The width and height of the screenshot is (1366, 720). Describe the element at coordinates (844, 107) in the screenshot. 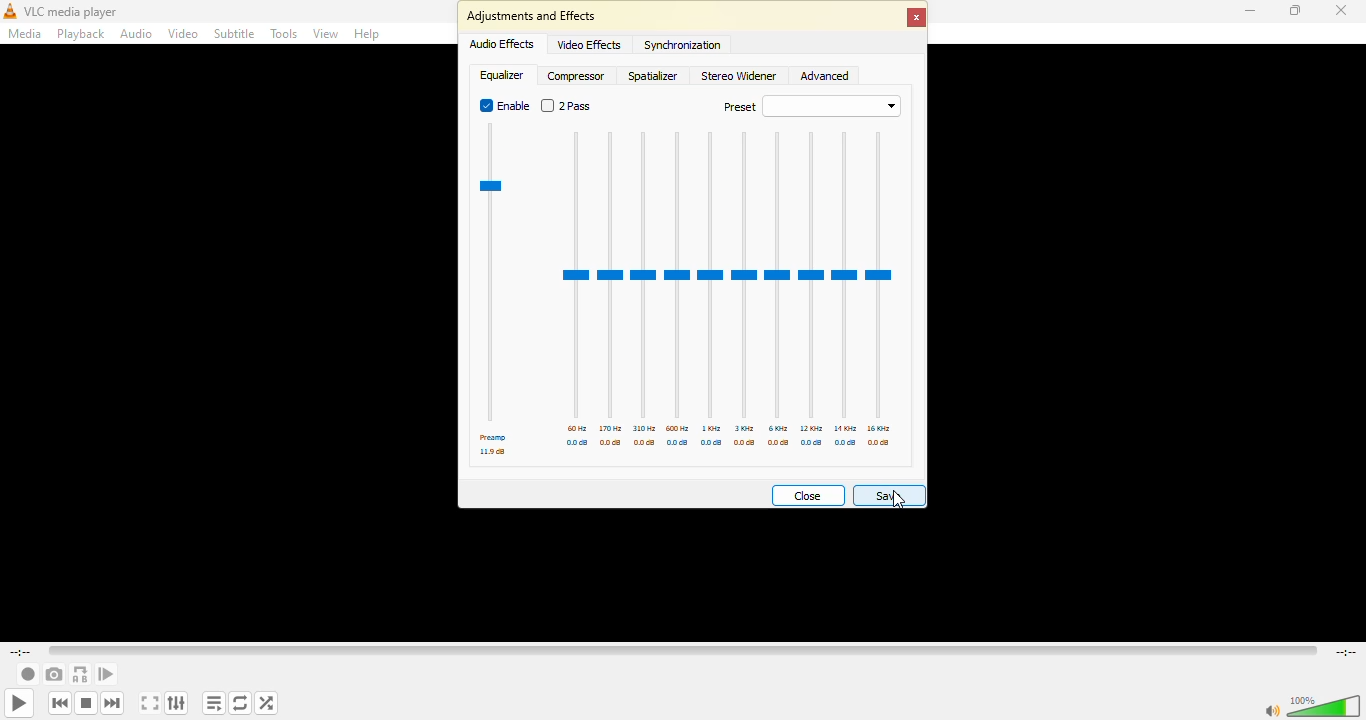

I see `drop down` at that location.